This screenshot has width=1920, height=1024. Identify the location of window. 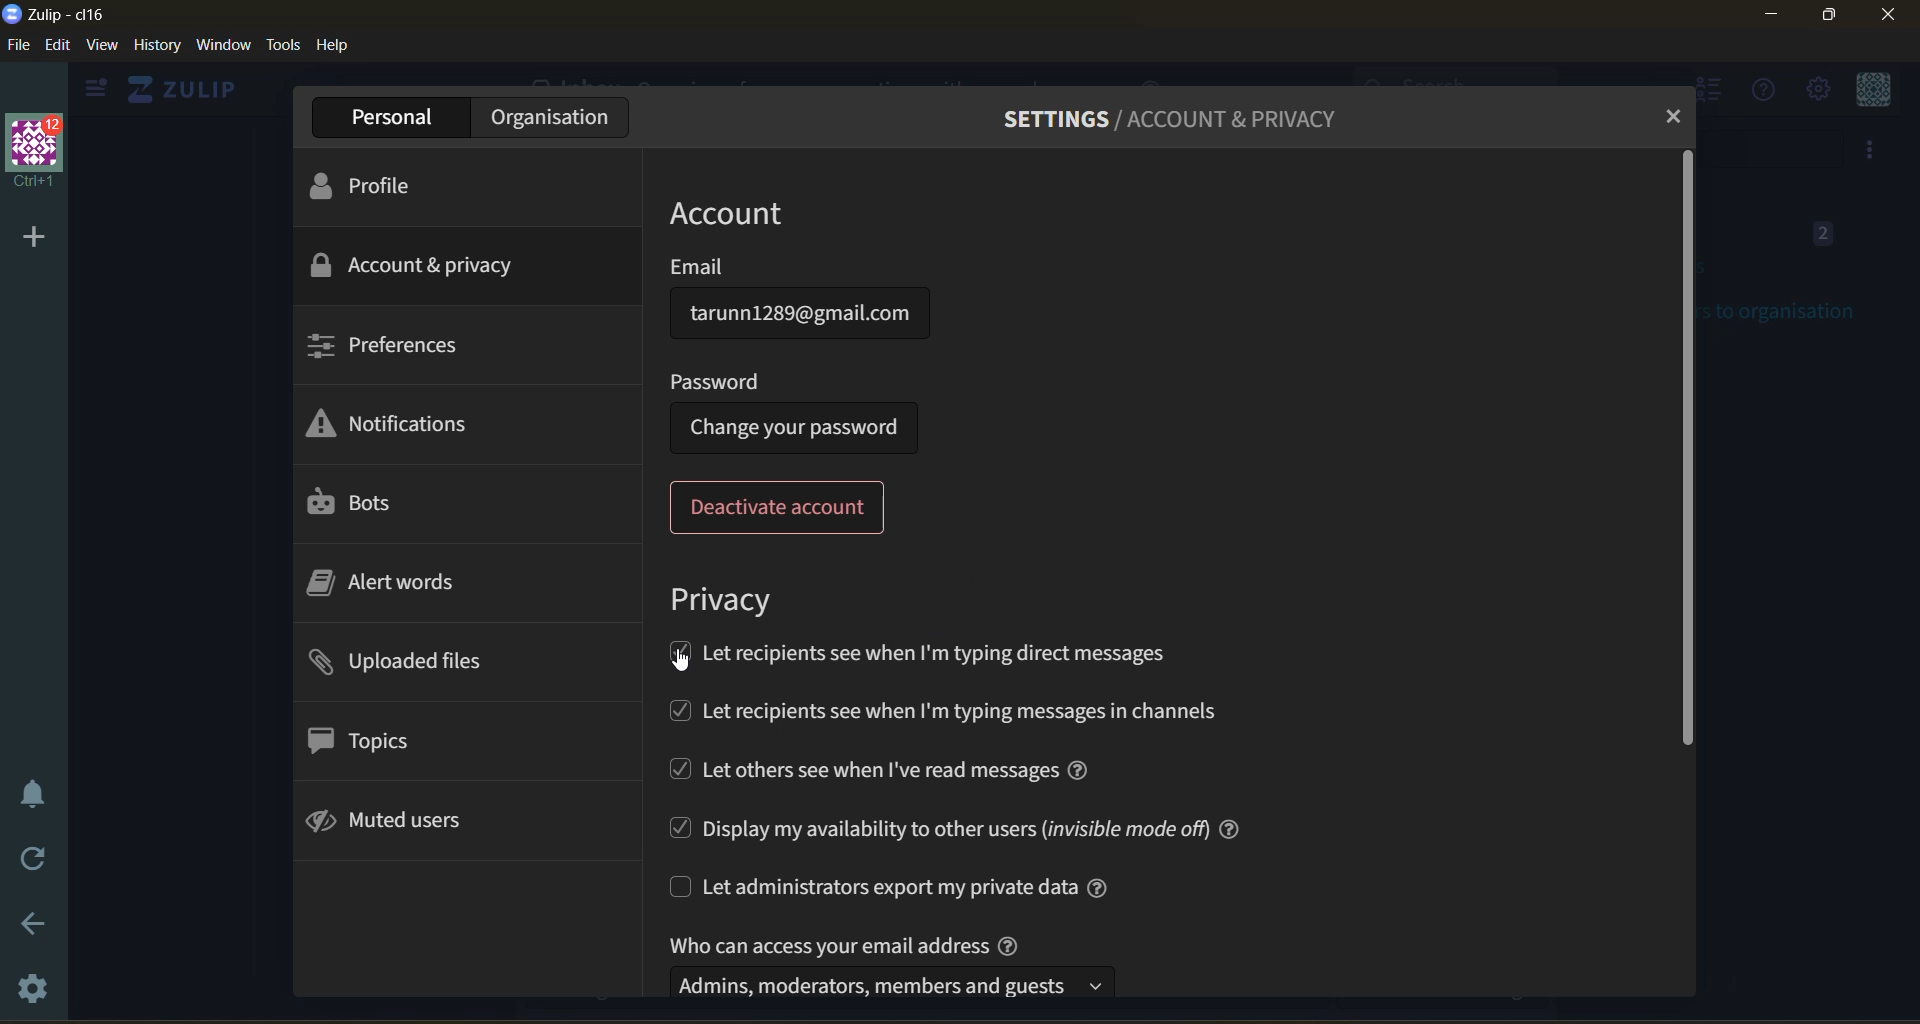
(222, 48).